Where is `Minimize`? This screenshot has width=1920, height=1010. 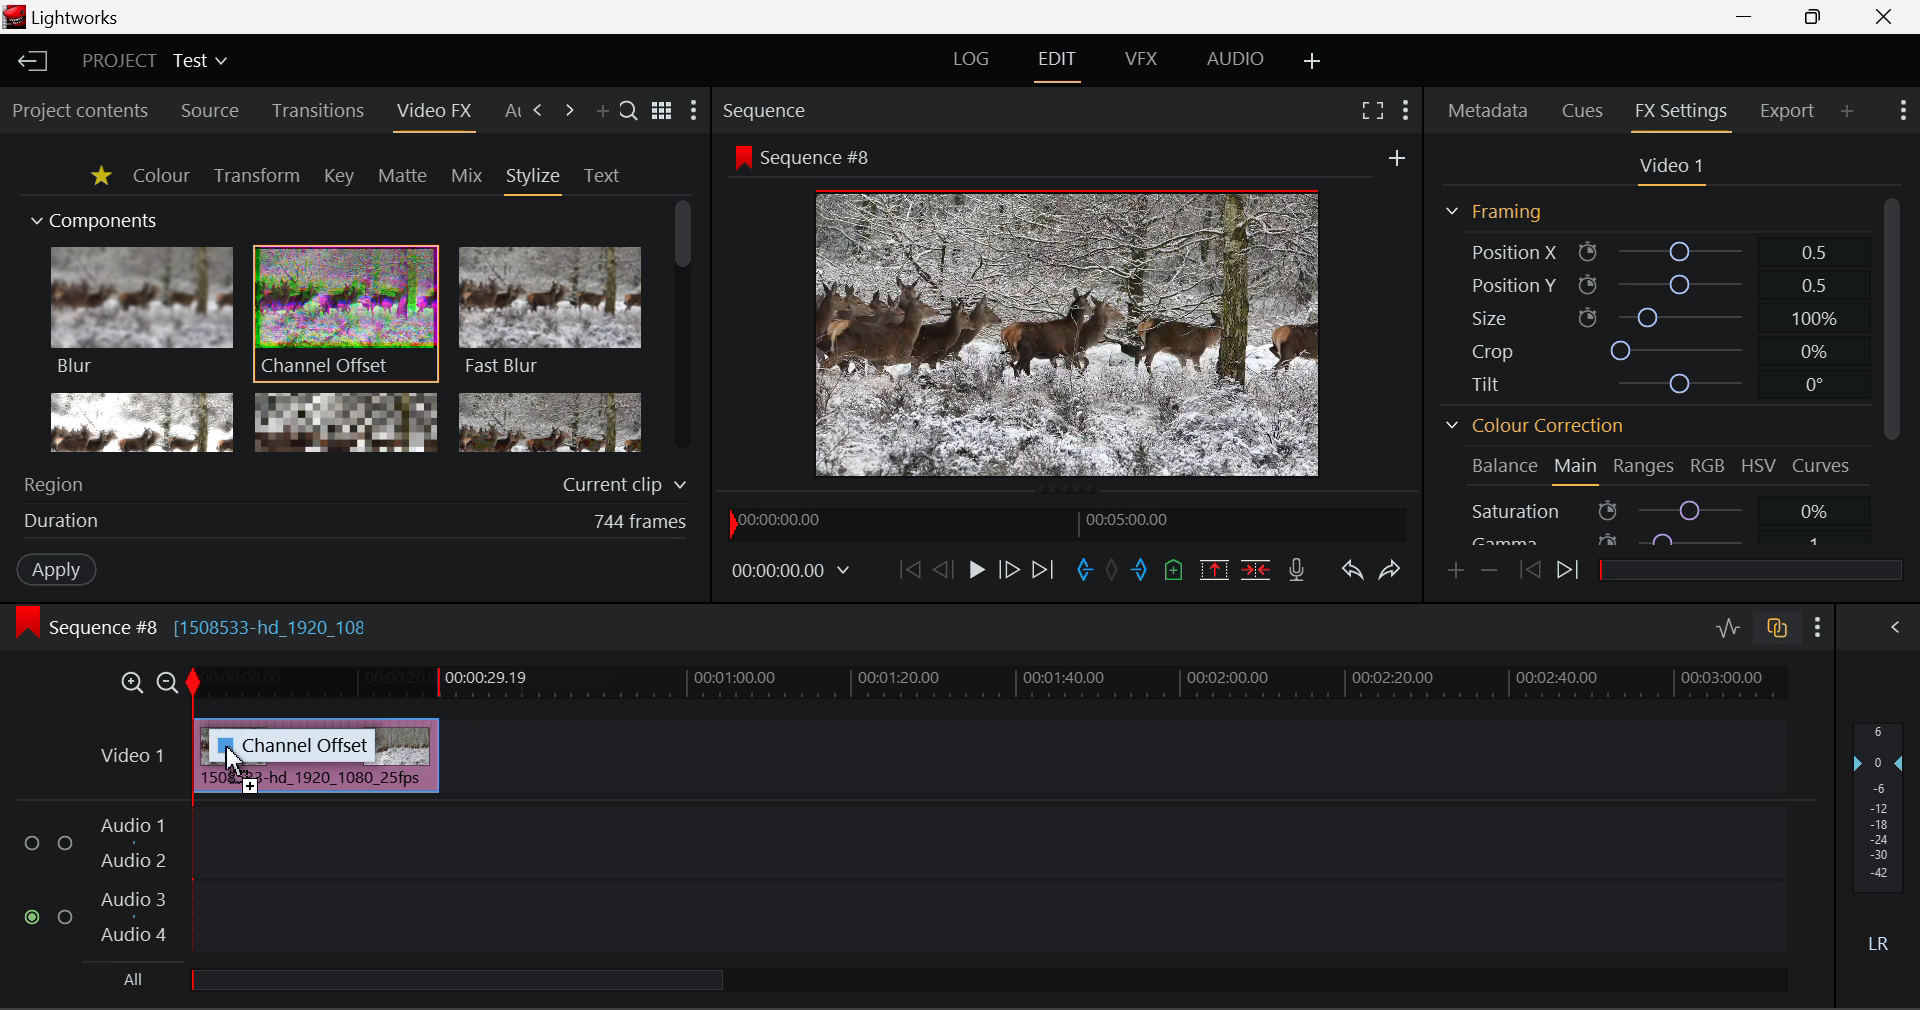 Minimize is located at coordinates (1817, 17).